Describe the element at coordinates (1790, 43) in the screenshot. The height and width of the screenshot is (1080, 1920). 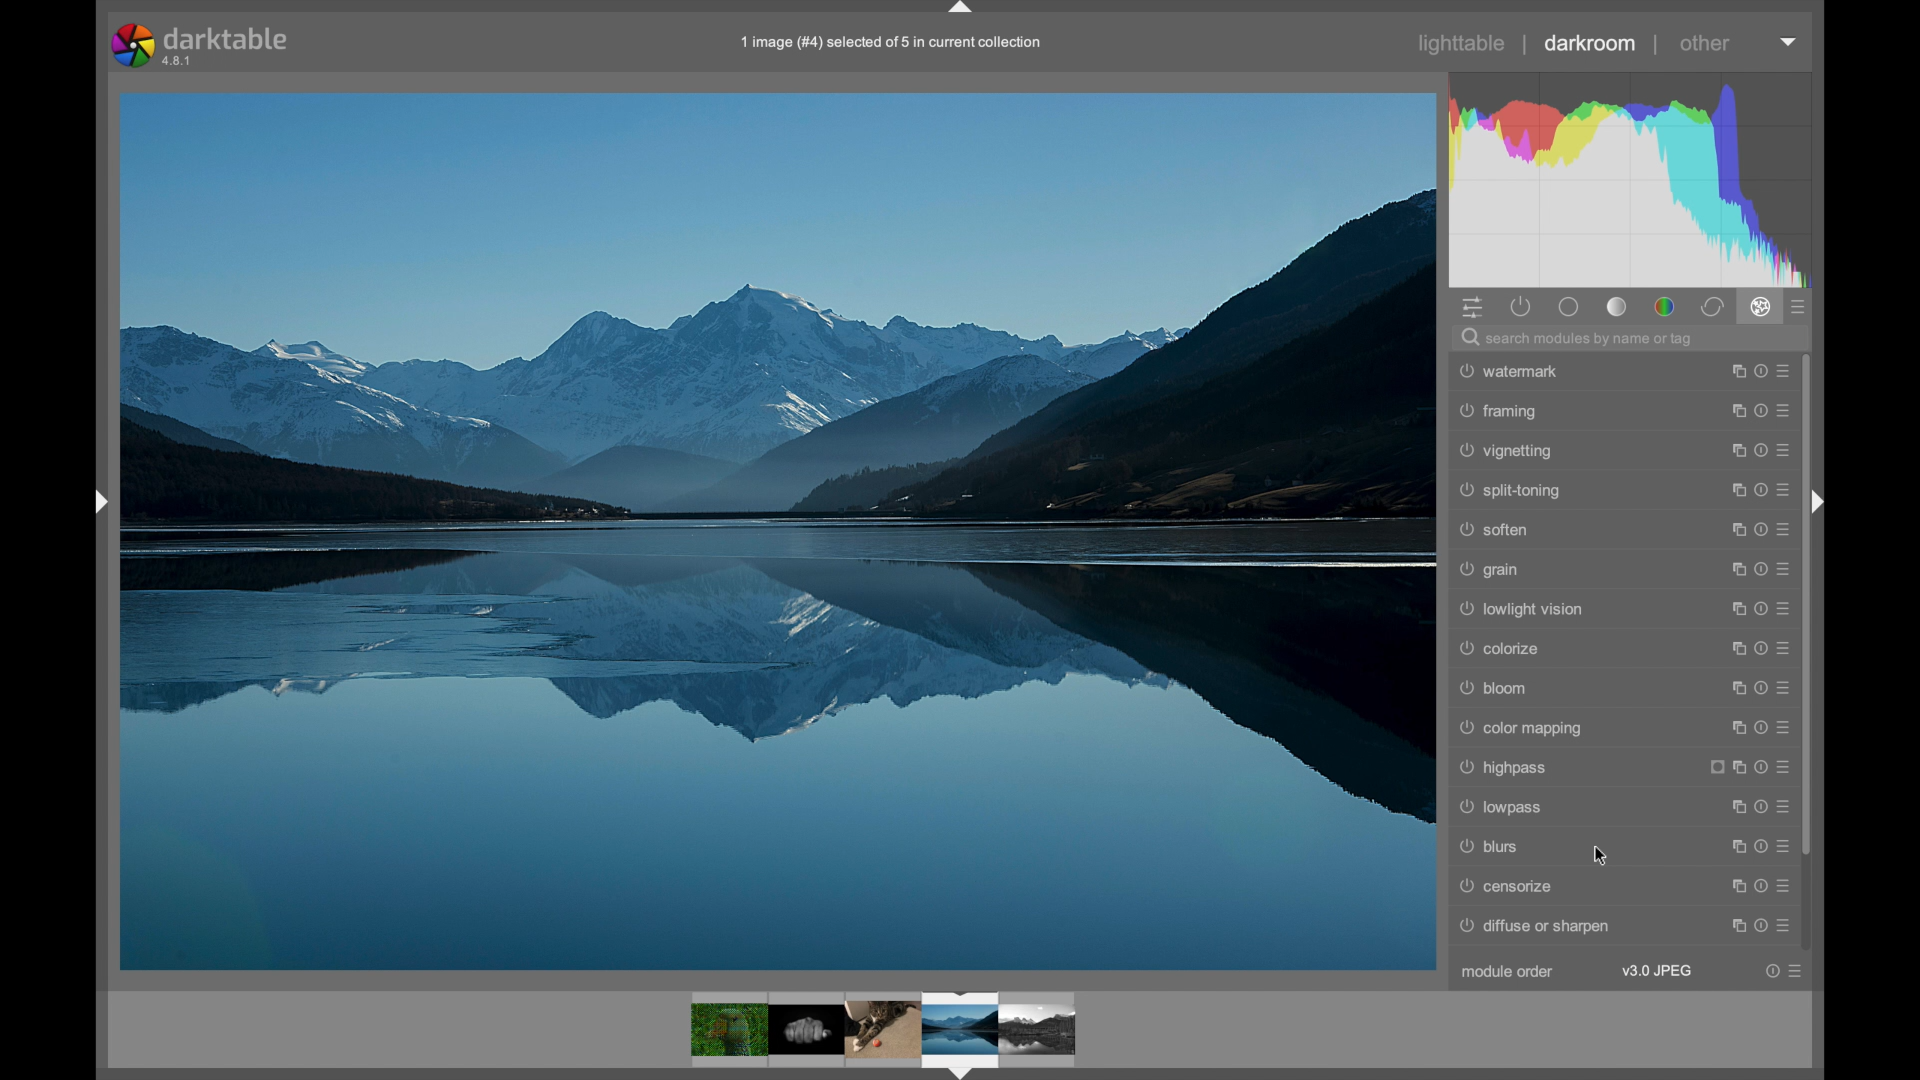
I see `dropdown menu` at that location.